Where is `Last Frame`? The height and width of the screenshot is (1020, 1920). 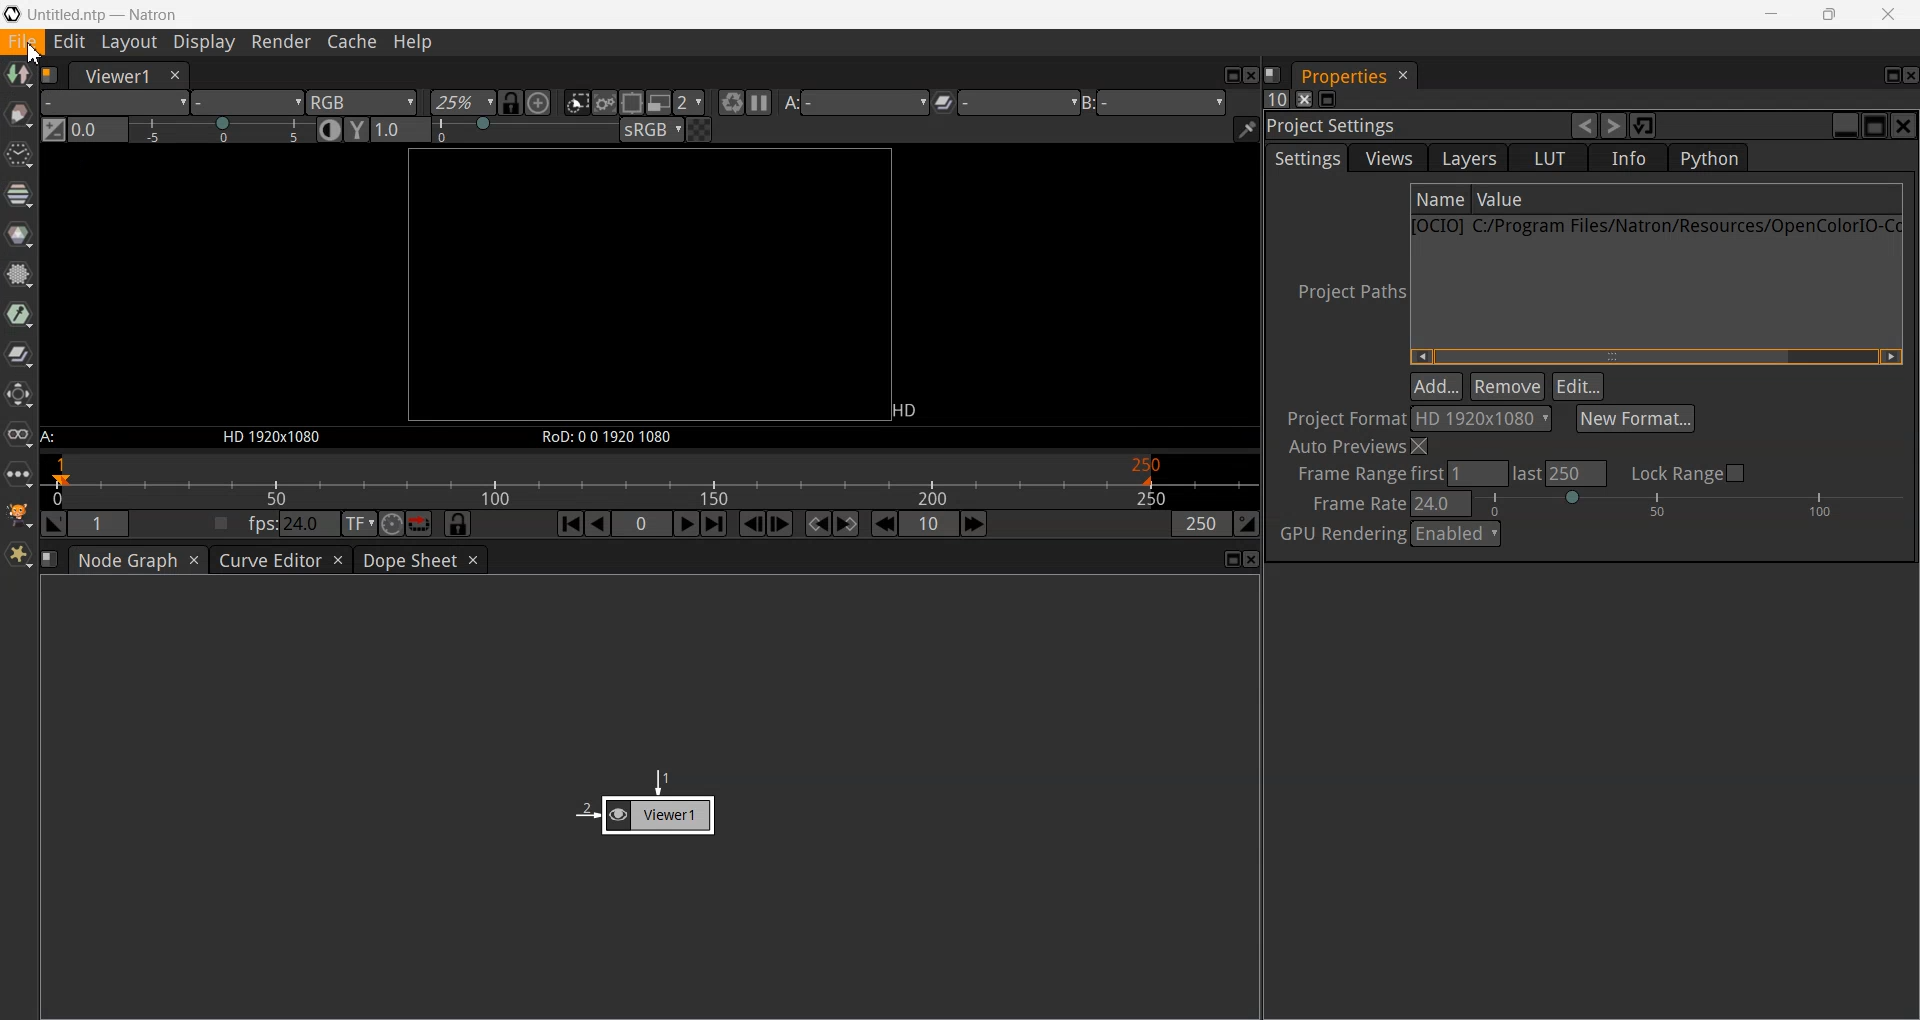 Last Frame is located at coordinates (715, 523).